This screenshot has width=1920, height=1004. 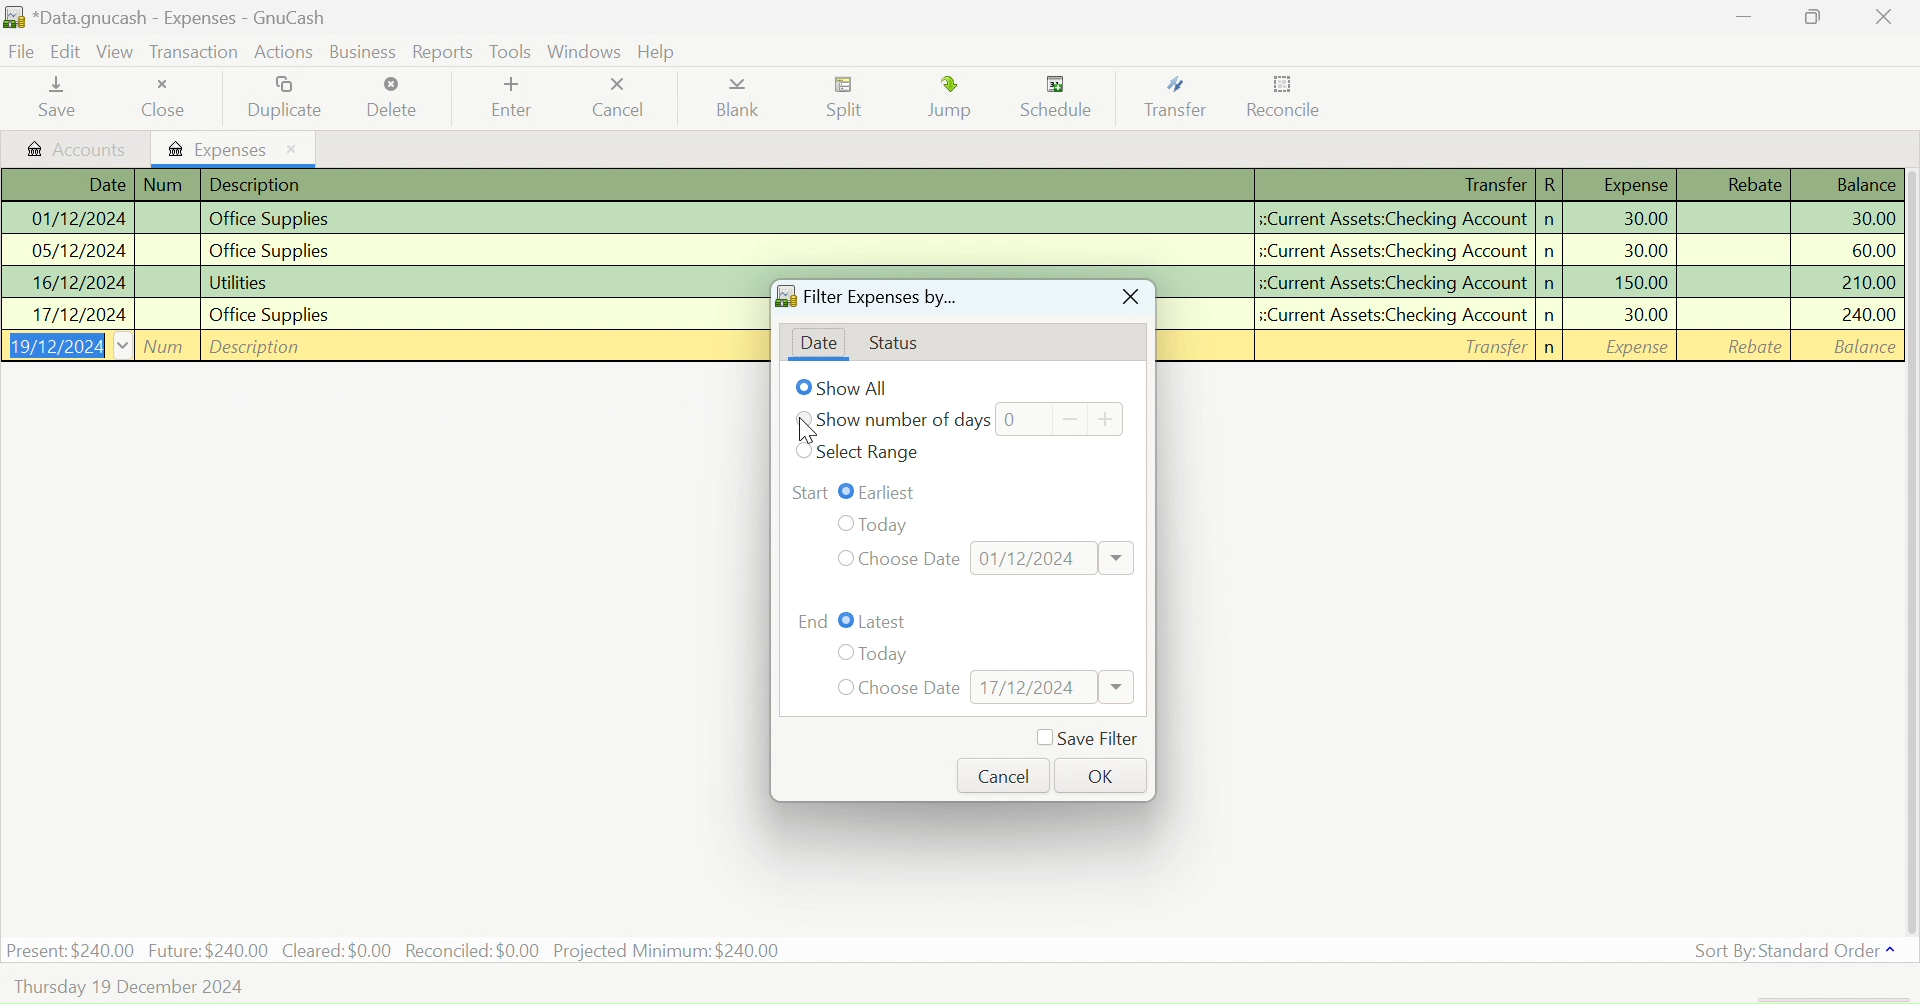 I want to click on Delete, so click(x=392, y=98).